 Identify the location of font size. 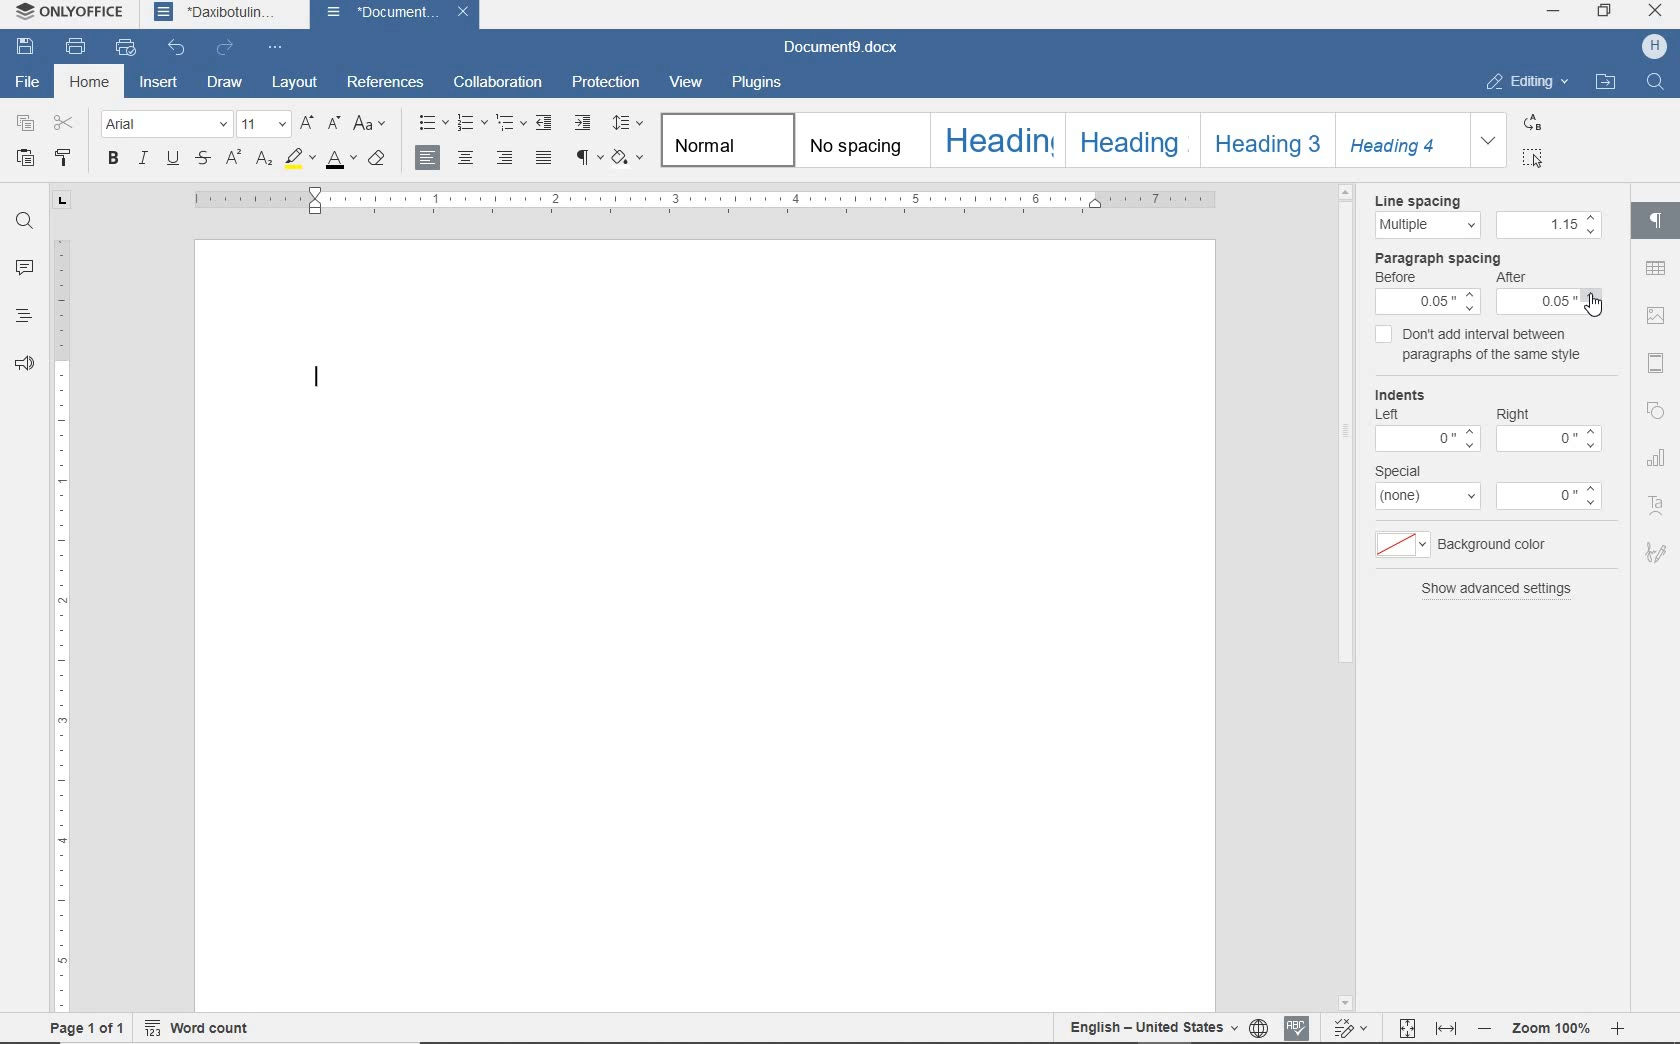
(264, 125).